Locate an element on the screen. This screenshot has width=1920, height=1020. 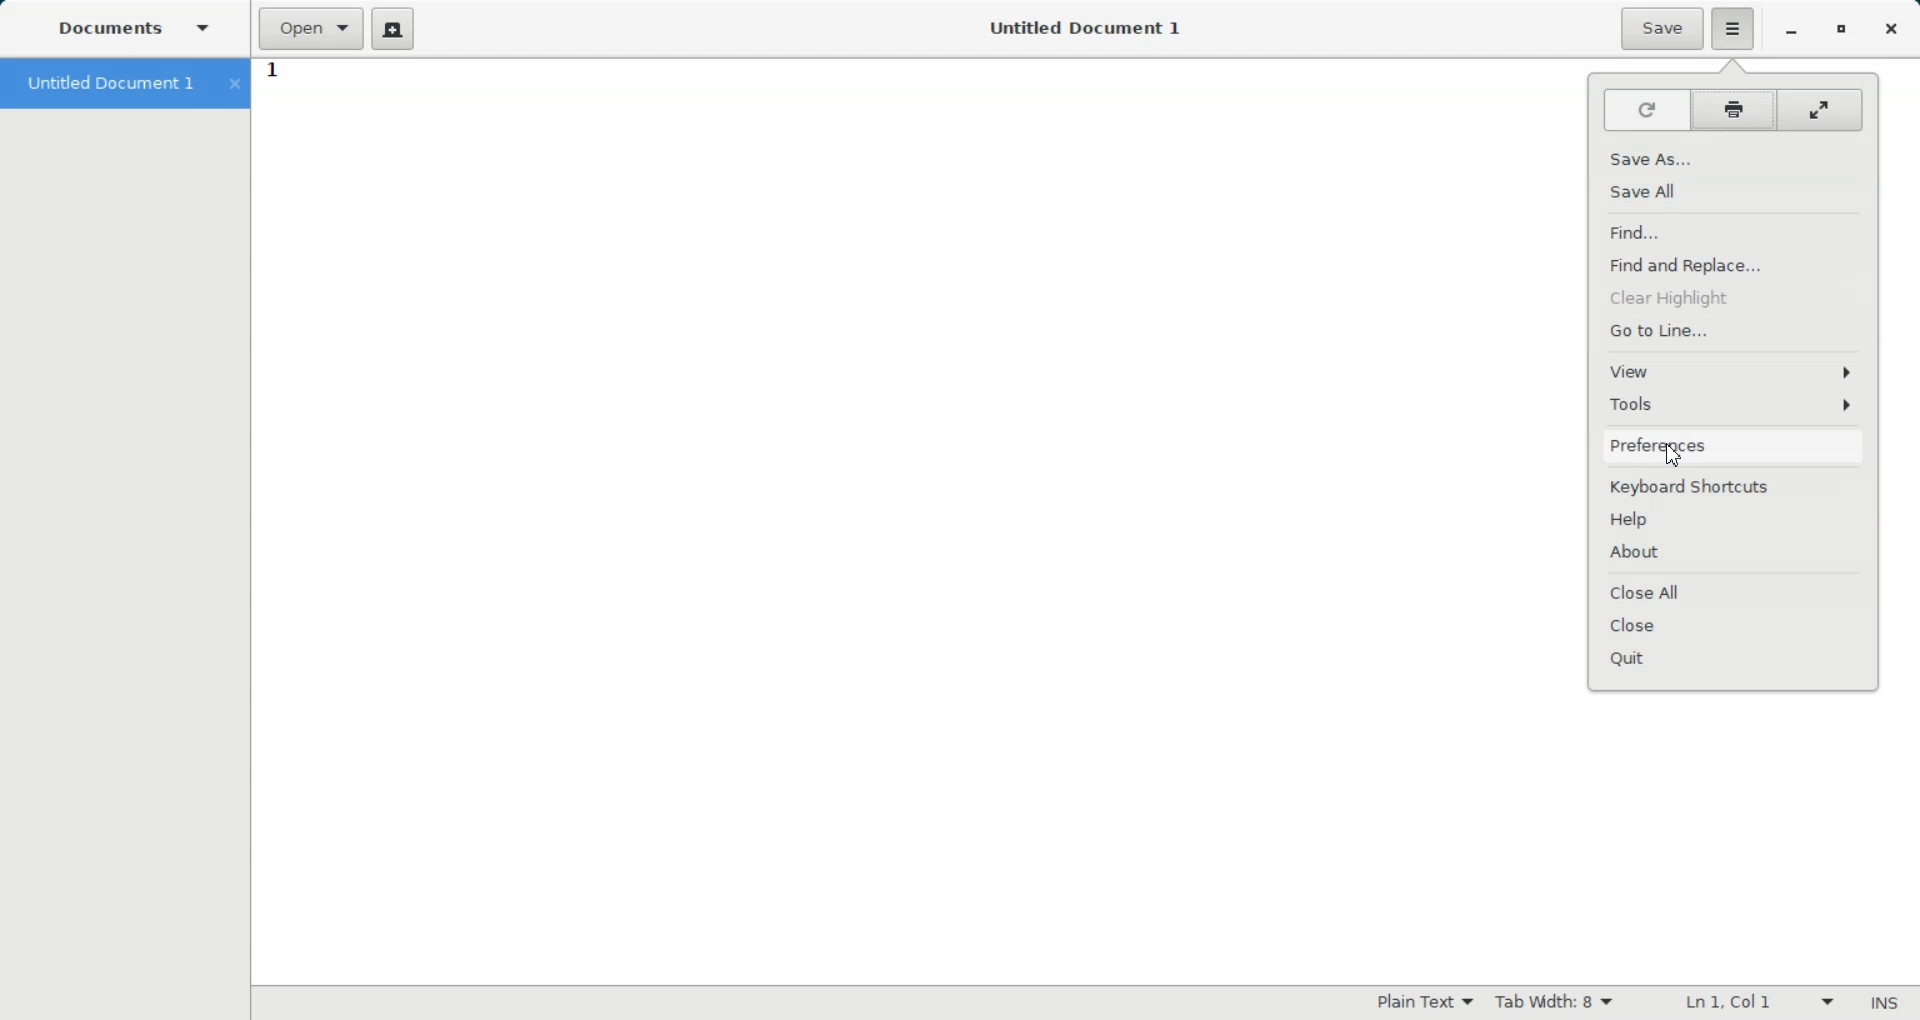
Save As is located at coordinates (1733, 158).